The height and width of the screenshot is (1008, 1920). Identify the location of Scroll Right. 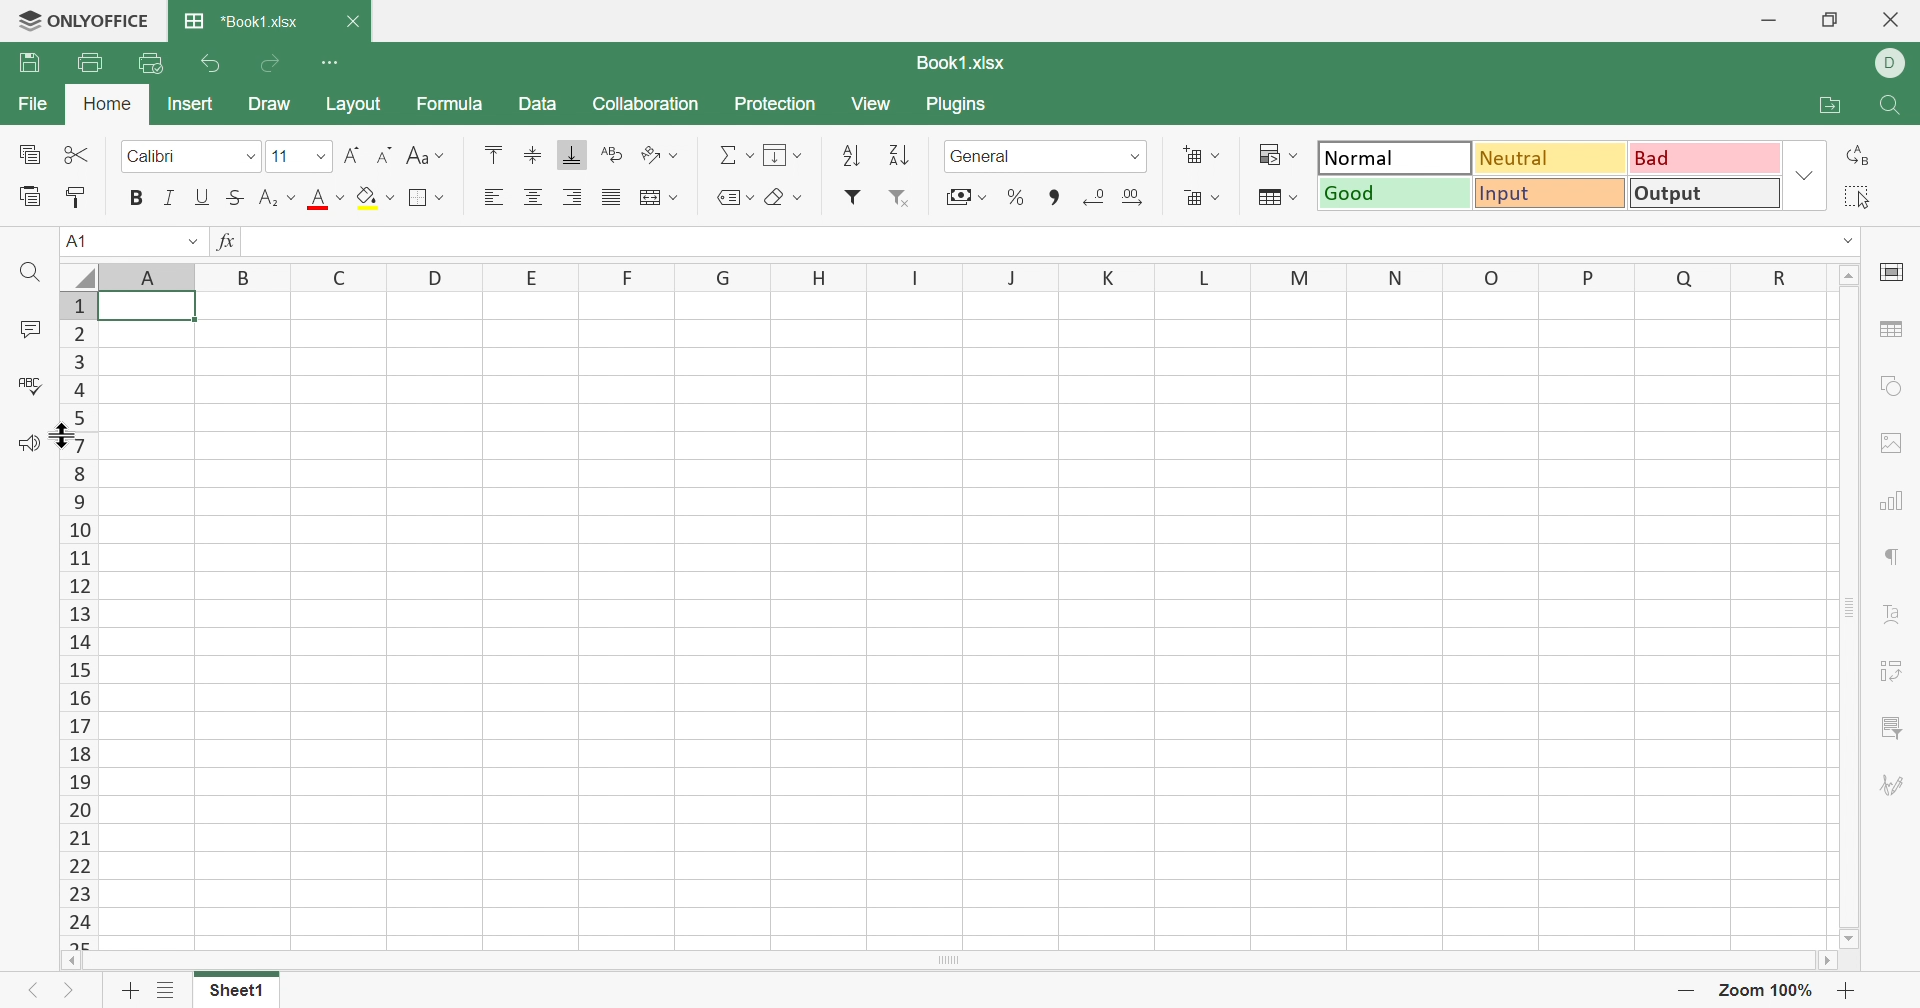
(1833, 960).